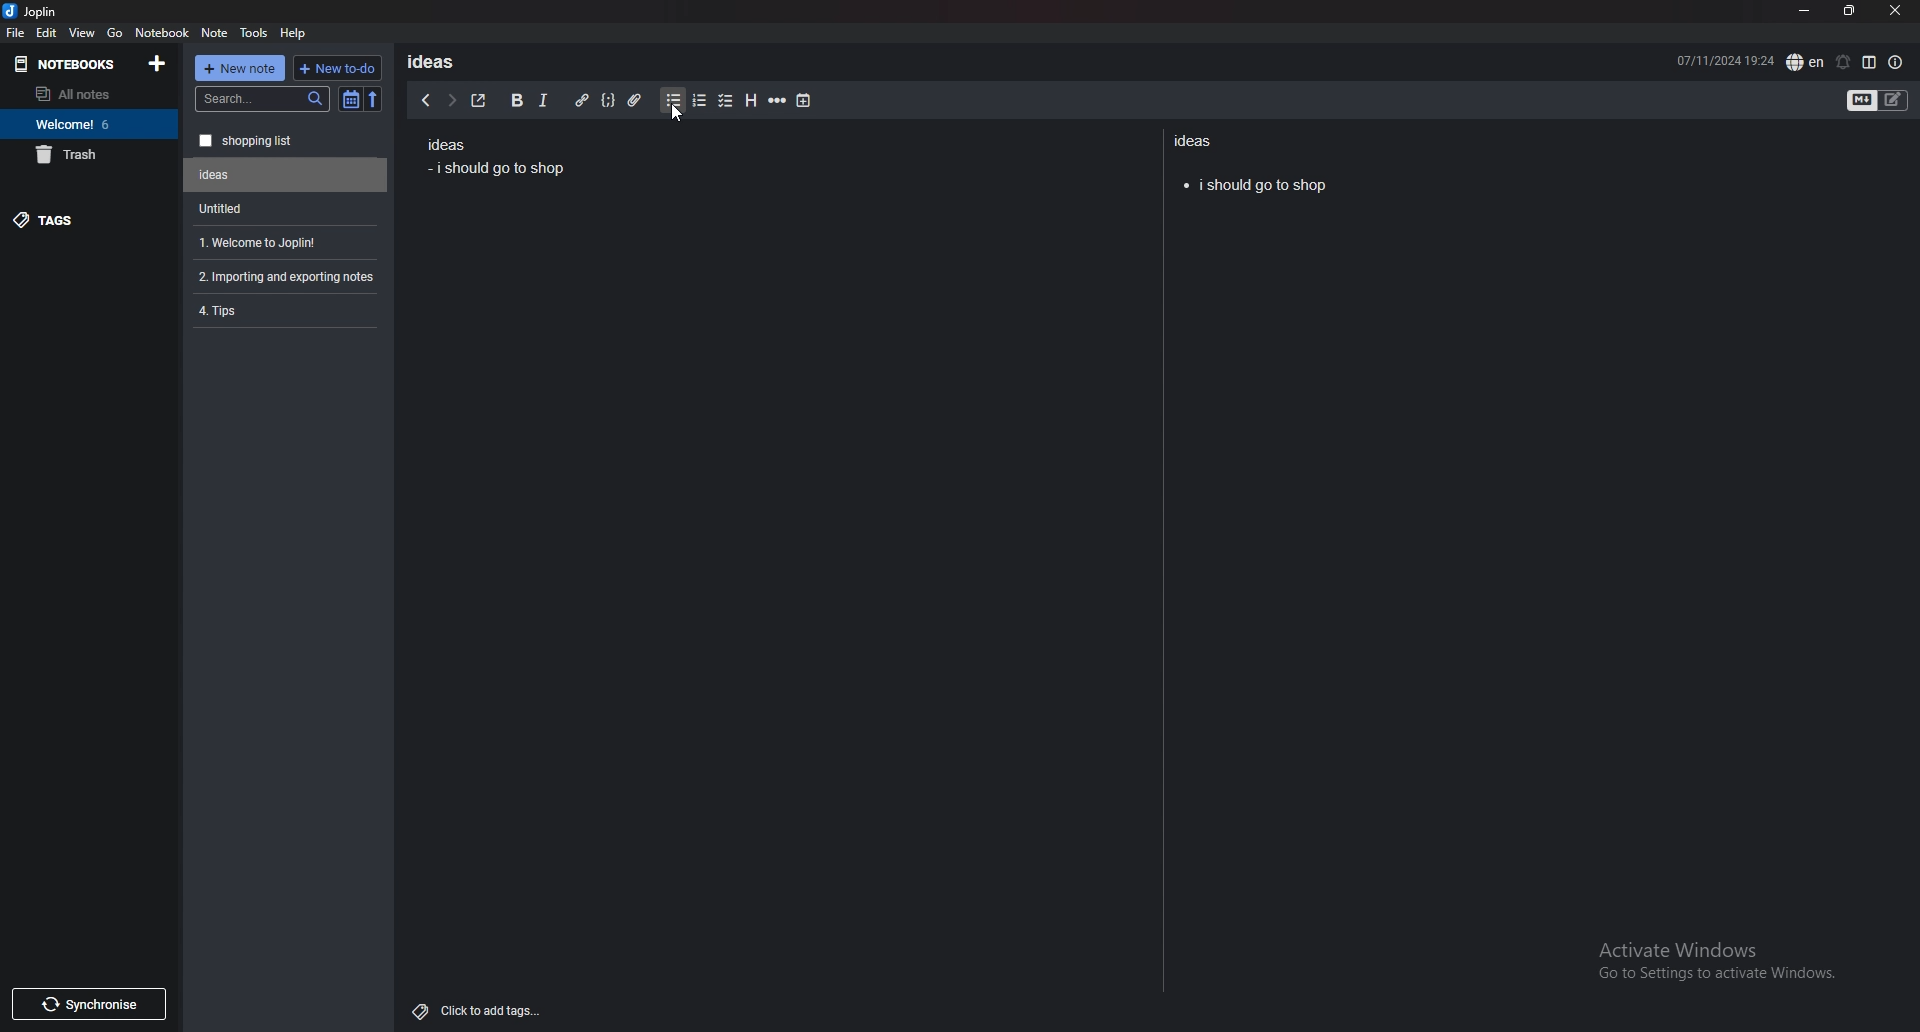 This screenshot has width=1920, height=1032. What do you see at coordinates (515, 101) in the screenshot?
I see `bold` at bounding box center [515, 101].